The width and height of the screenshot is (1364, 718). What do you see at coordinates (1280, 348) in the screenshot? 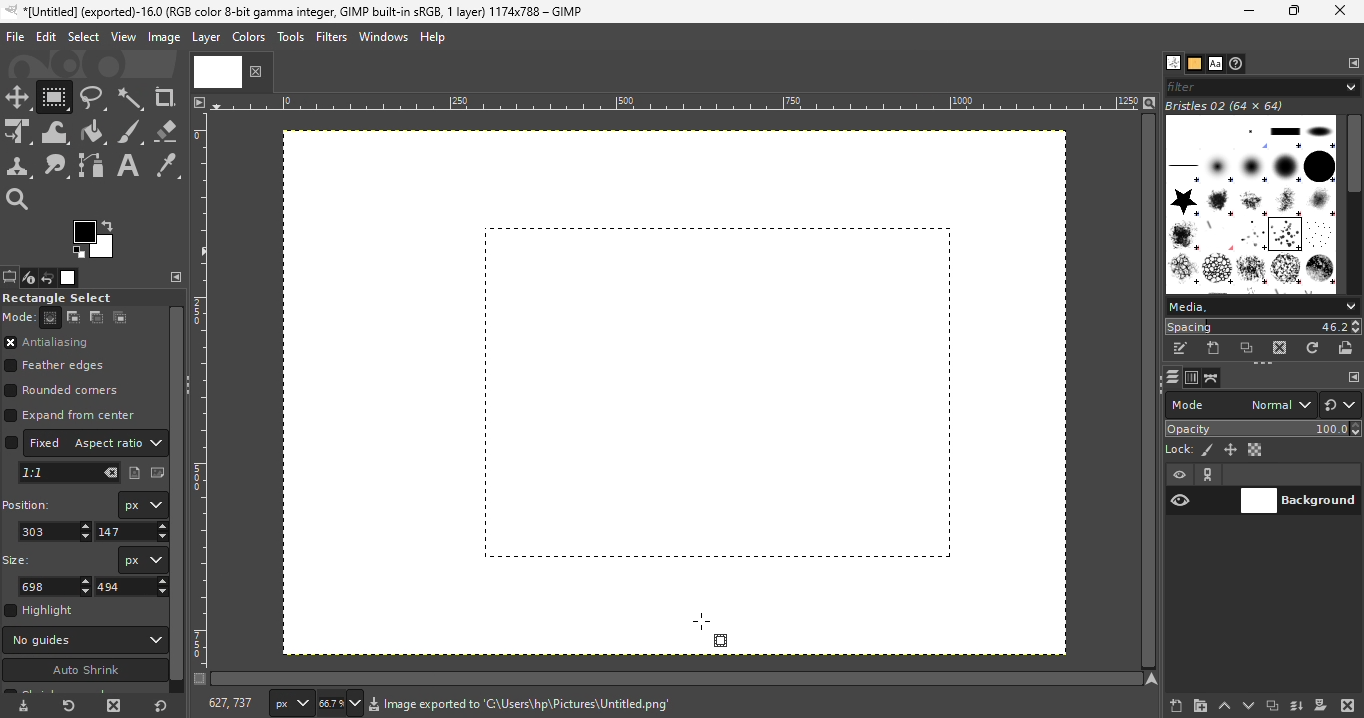
I see `delete this brush` at bounding box center [1280, 348].